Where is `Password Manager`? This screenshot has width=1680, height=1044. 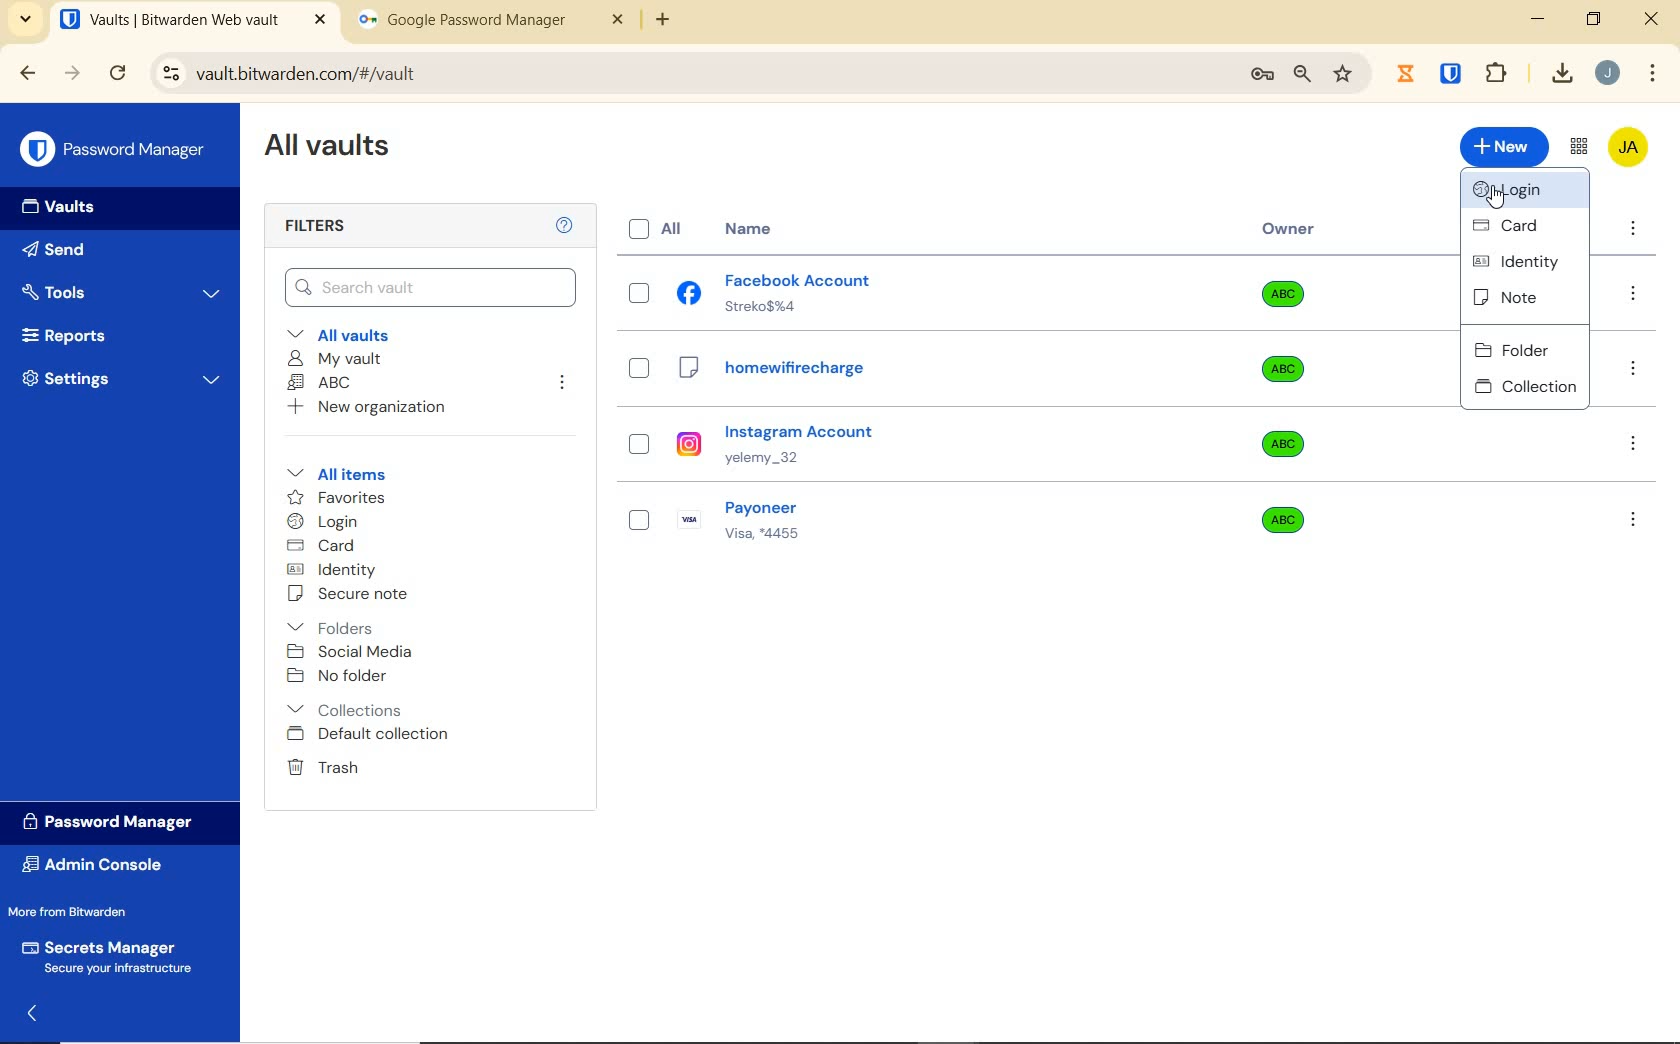
Password Manager is located at coordinates (116, 151).